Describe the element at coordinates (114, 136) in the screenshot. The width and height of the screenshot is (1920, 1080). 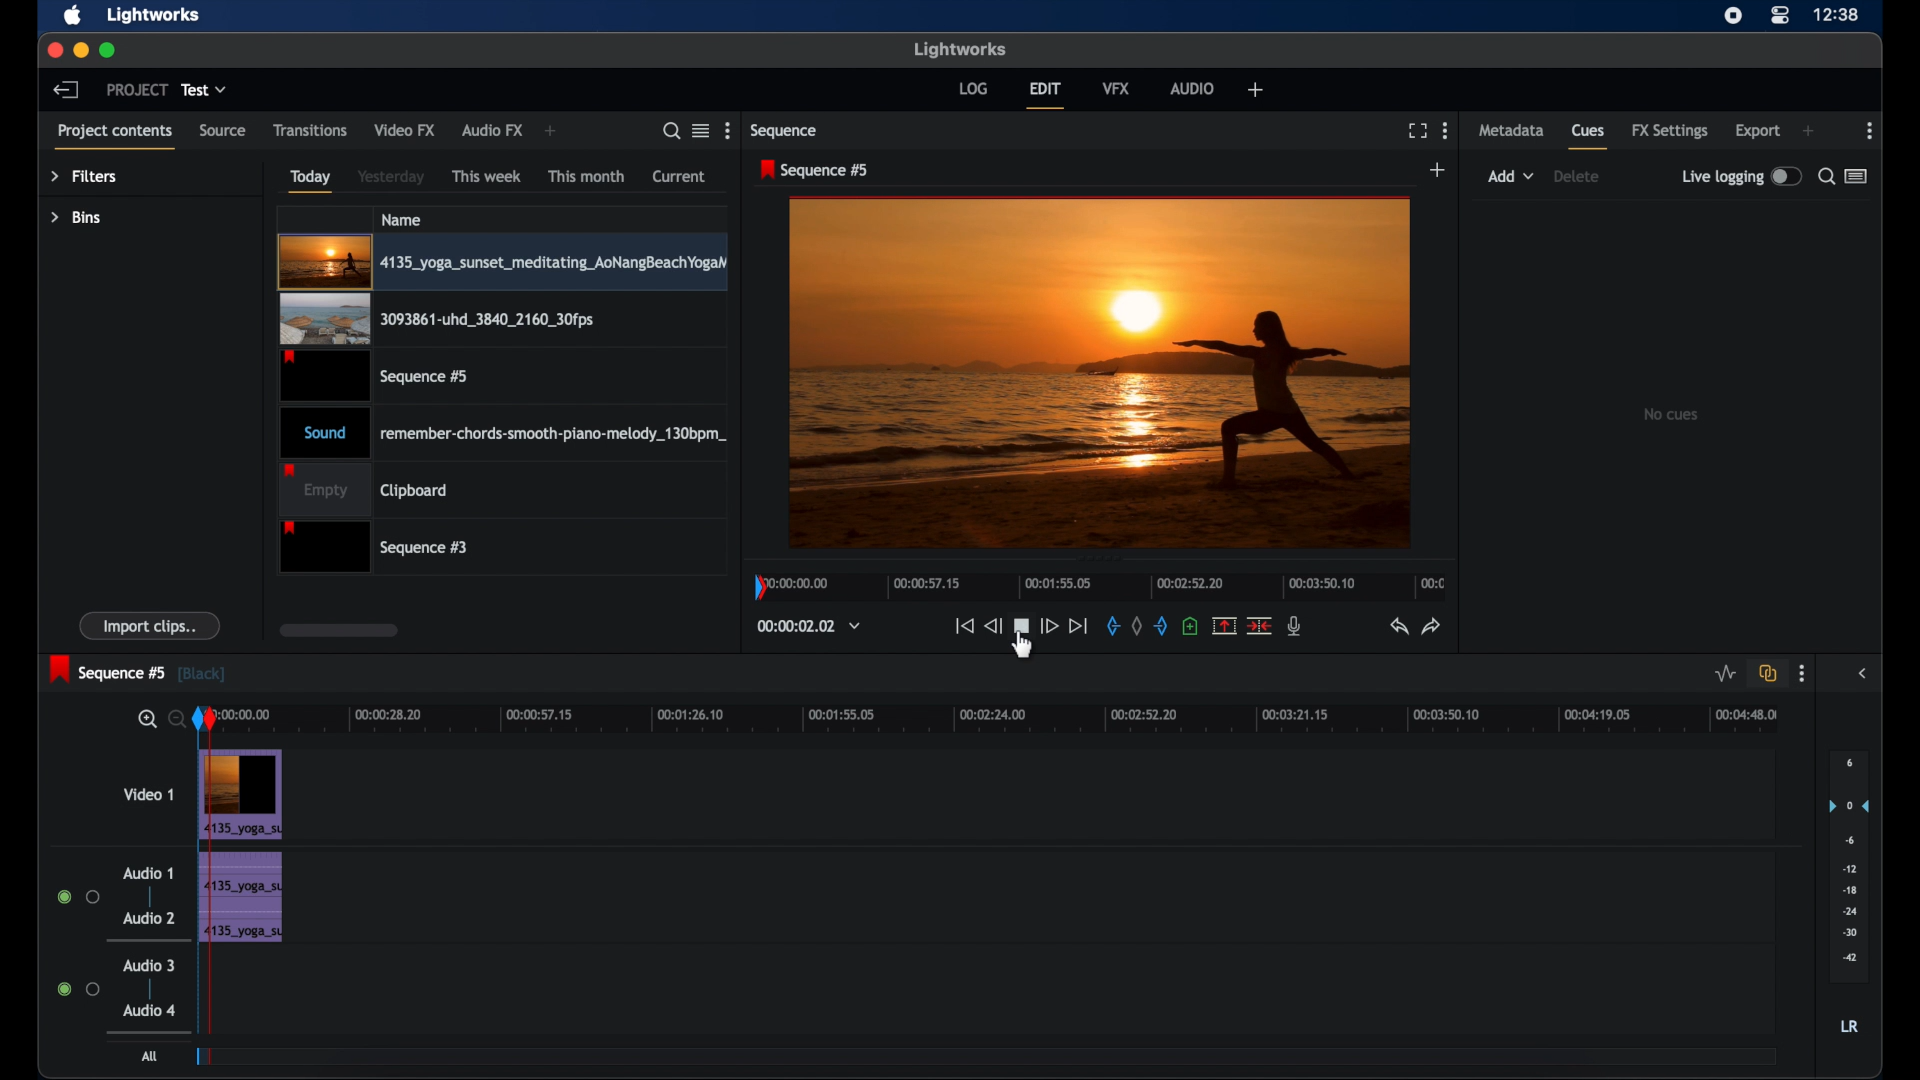
I see `project contents` at that location.